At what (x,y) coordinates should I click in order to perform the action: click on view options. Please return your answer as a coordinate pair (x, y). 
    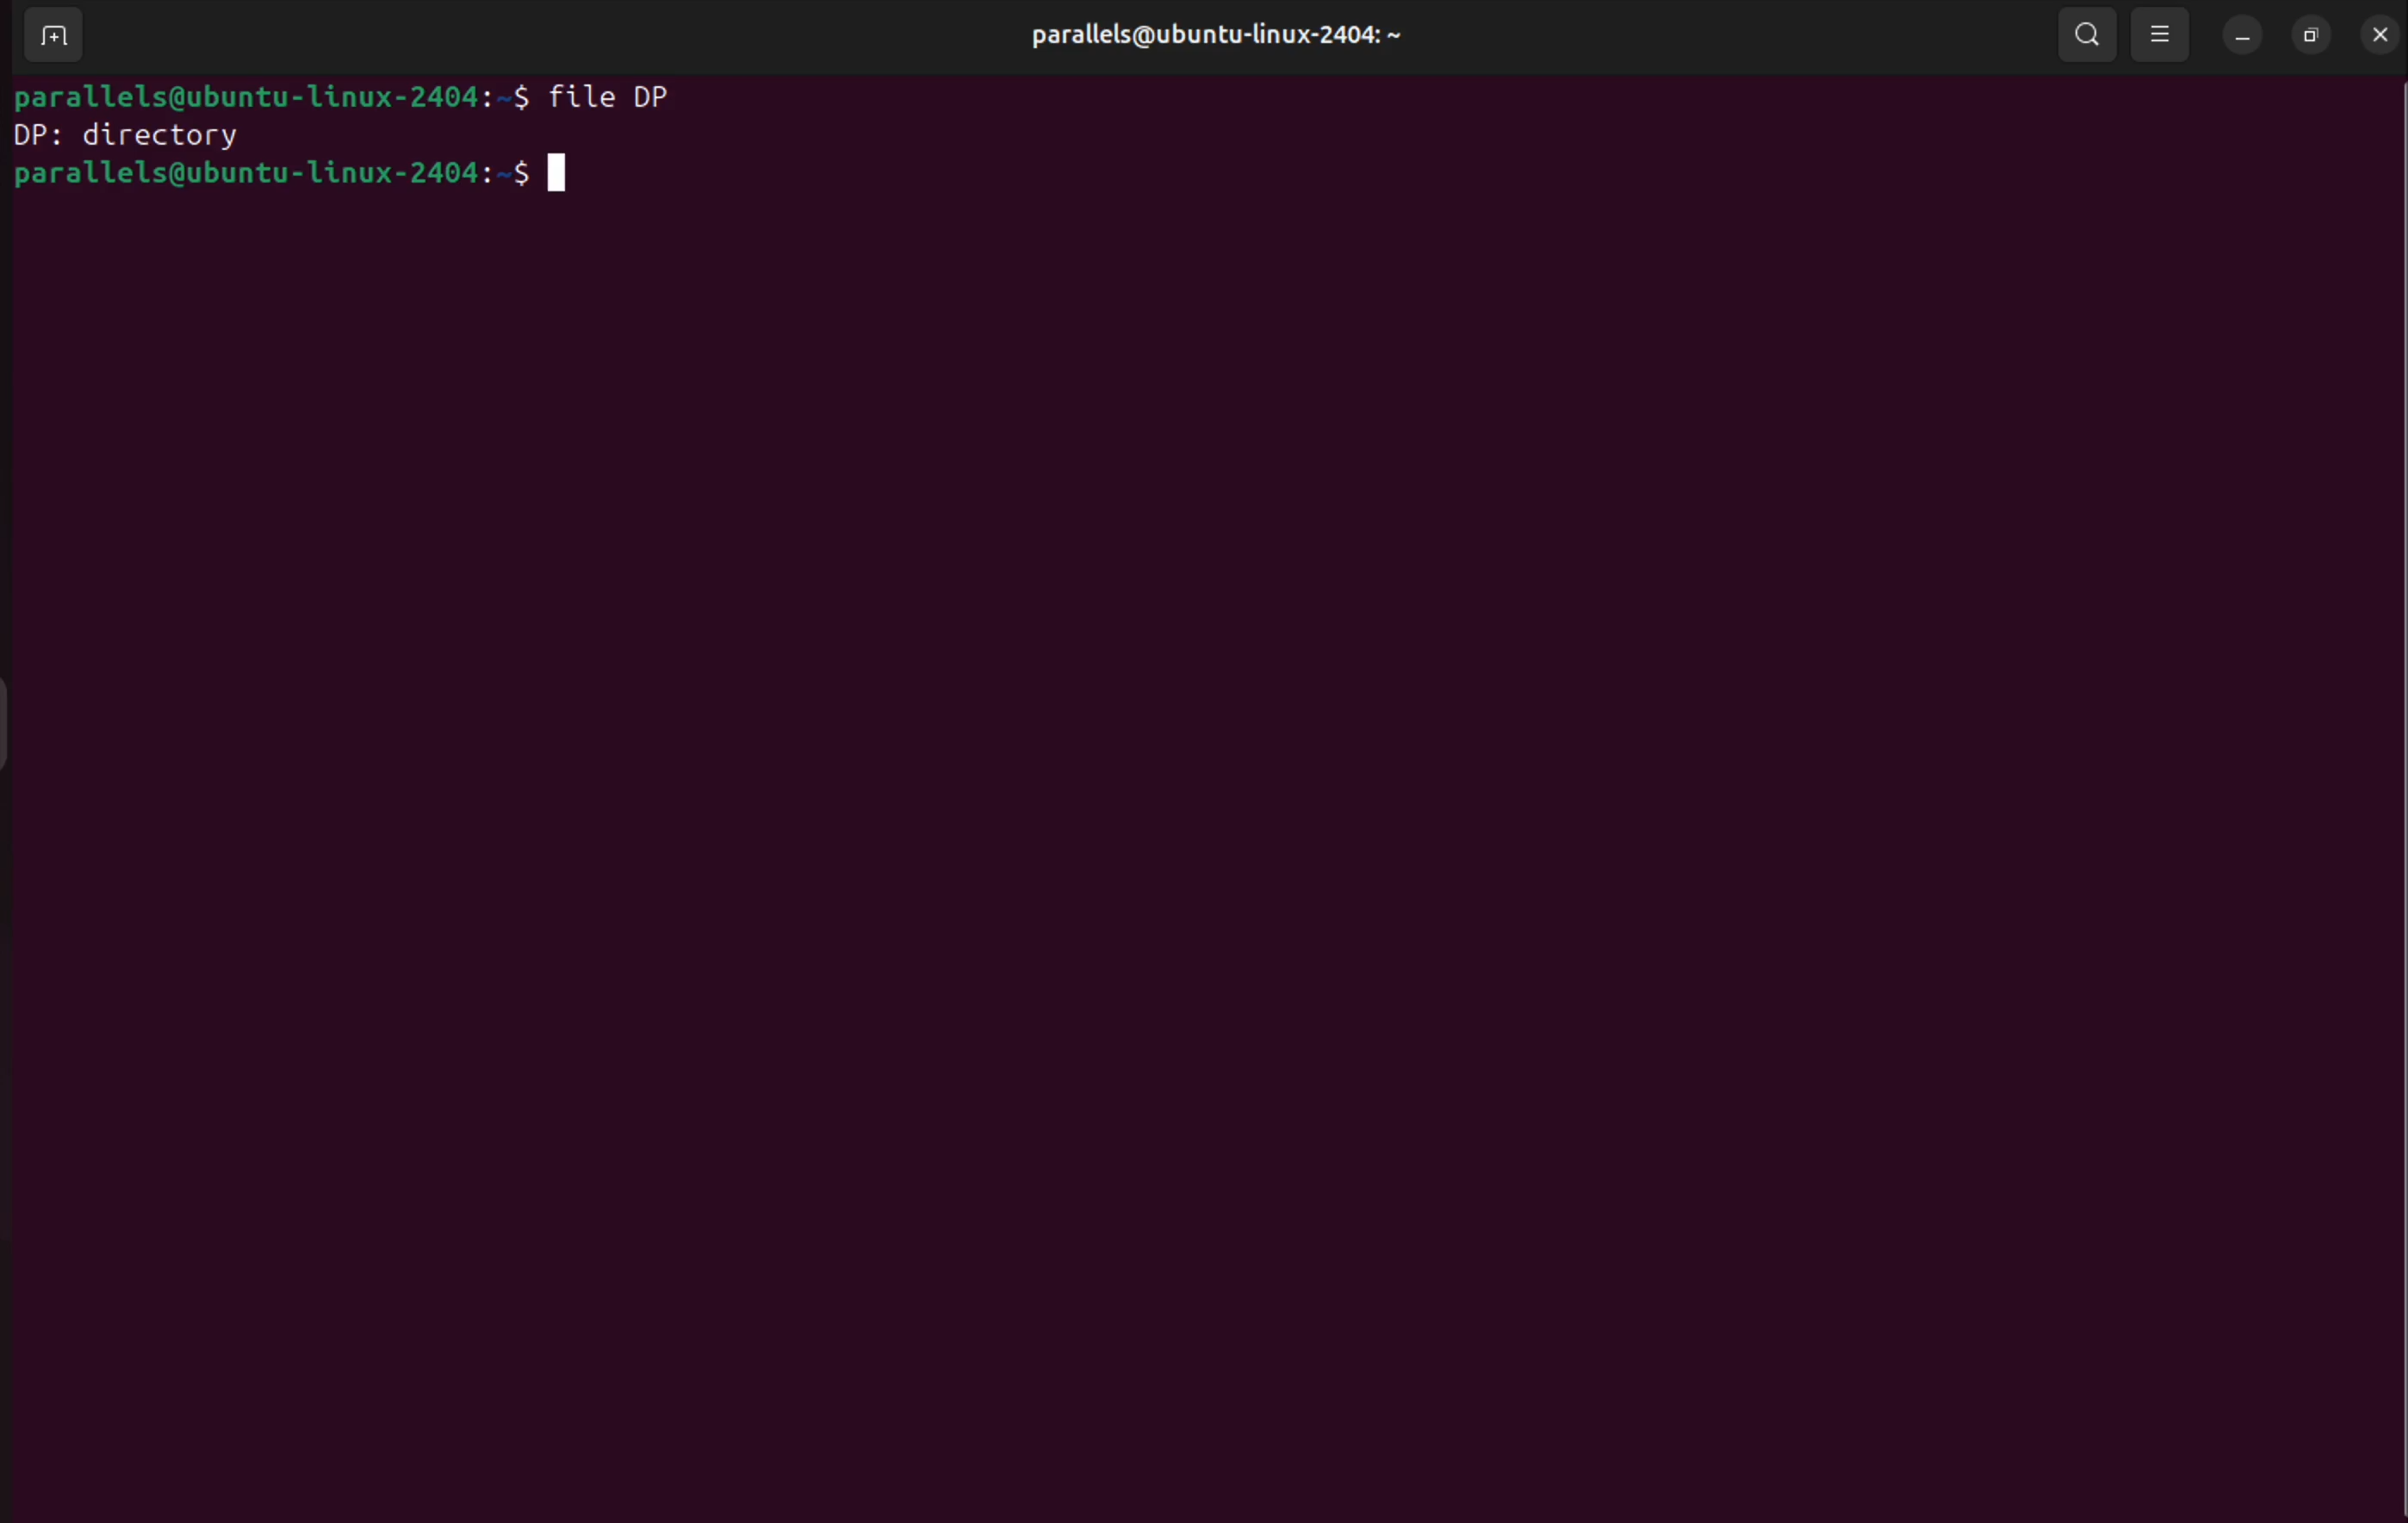
    Looking at the image, I should click on (2166, 34).